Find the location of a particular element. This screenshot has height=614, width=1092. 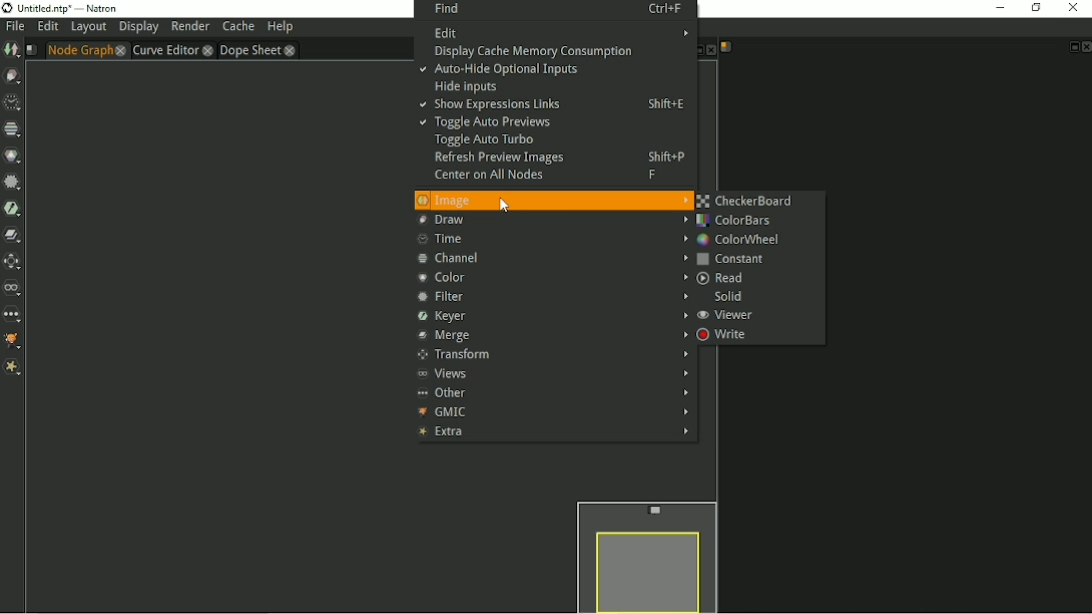

Float pane is located at coordinates (694, 51).